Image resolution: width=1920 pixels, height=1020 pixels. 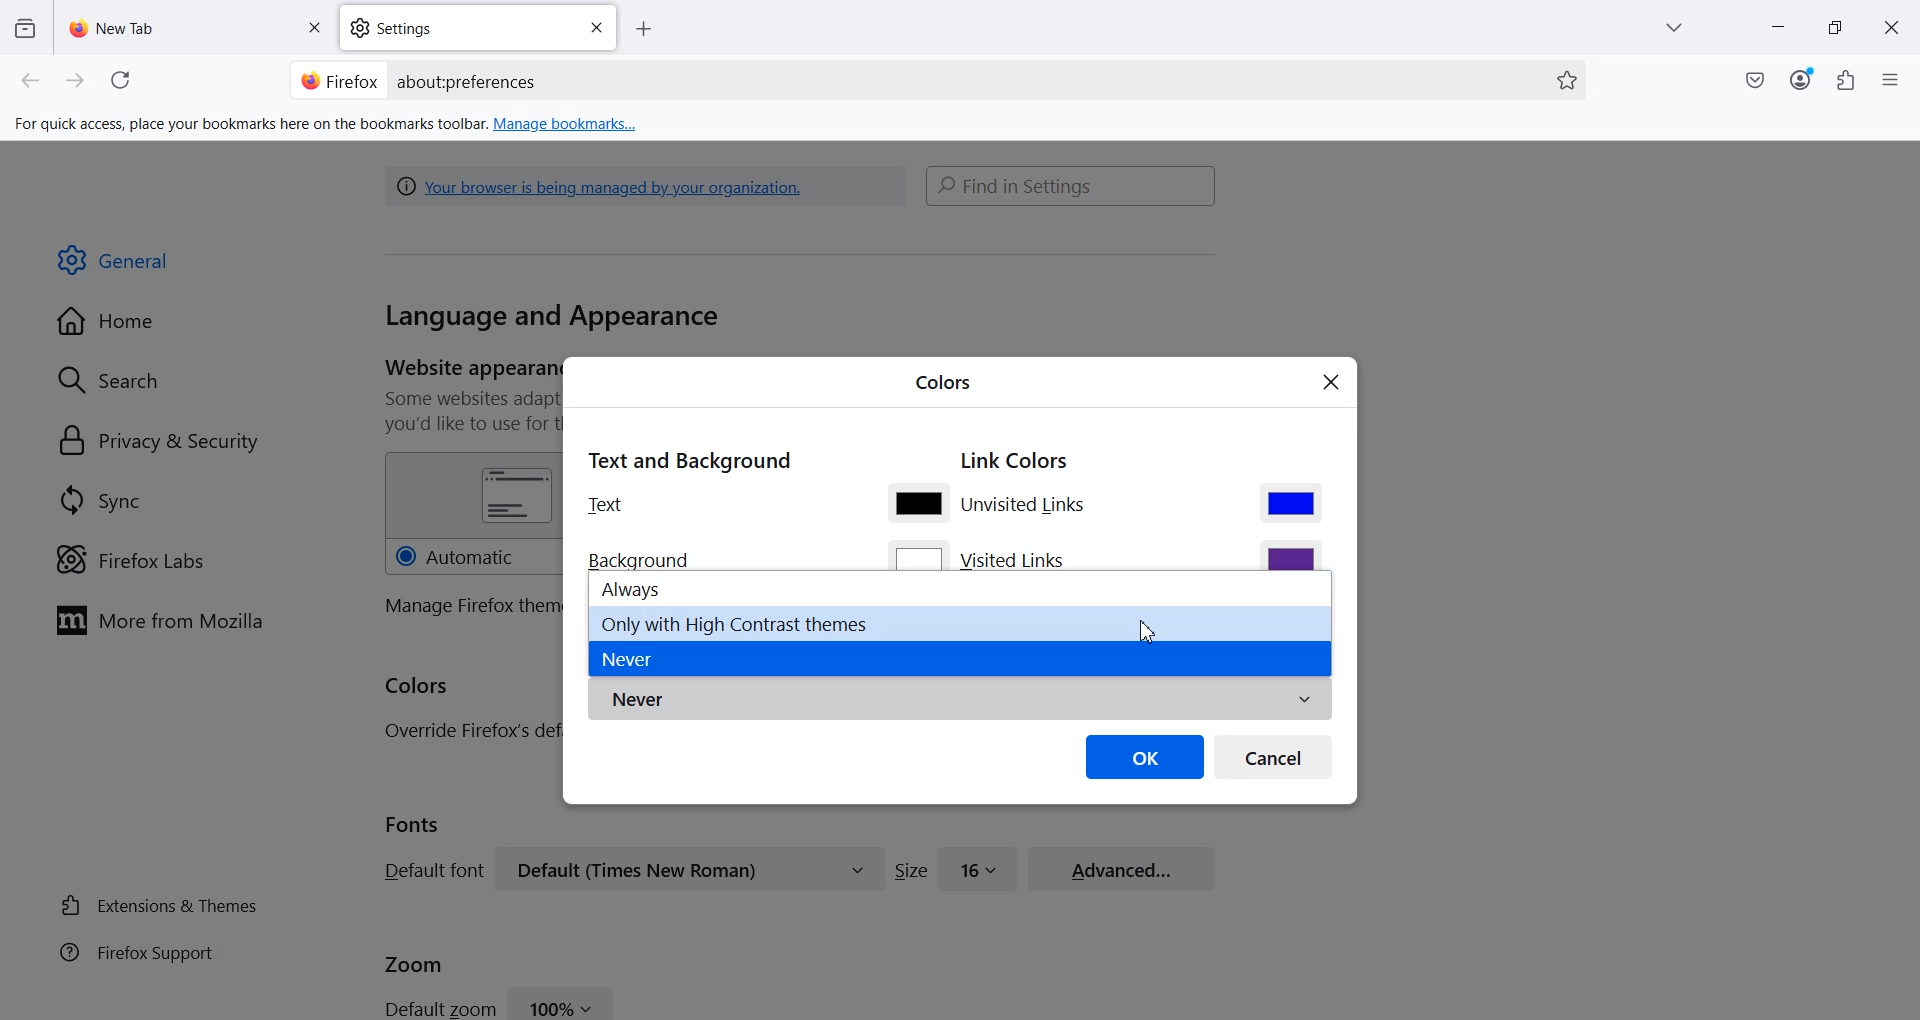 What do you see at coordinates (137, 951) in the screenshot?
I see `@ Firefox Support` at bounding box center [137, 951].